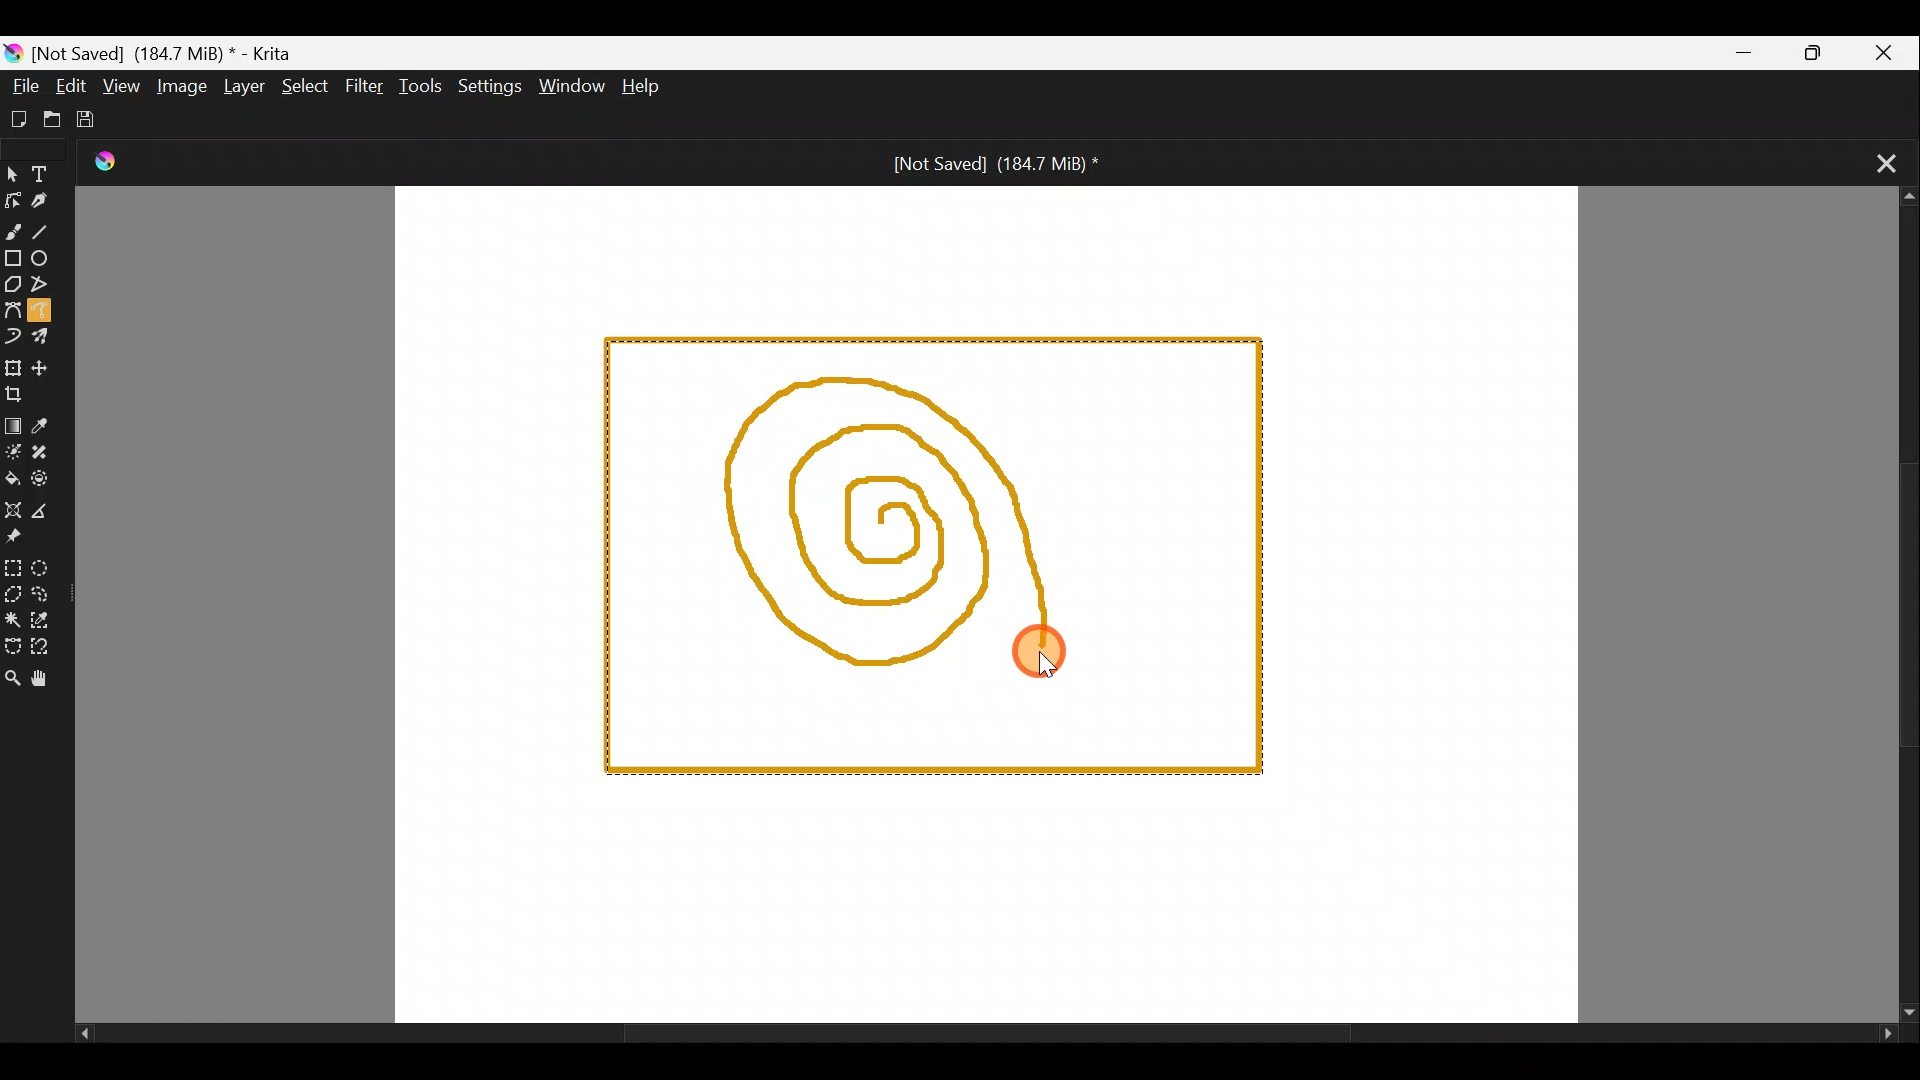 The width and height of the screenshot is (1920, 1080). I want to click on File, so click(20, 85).